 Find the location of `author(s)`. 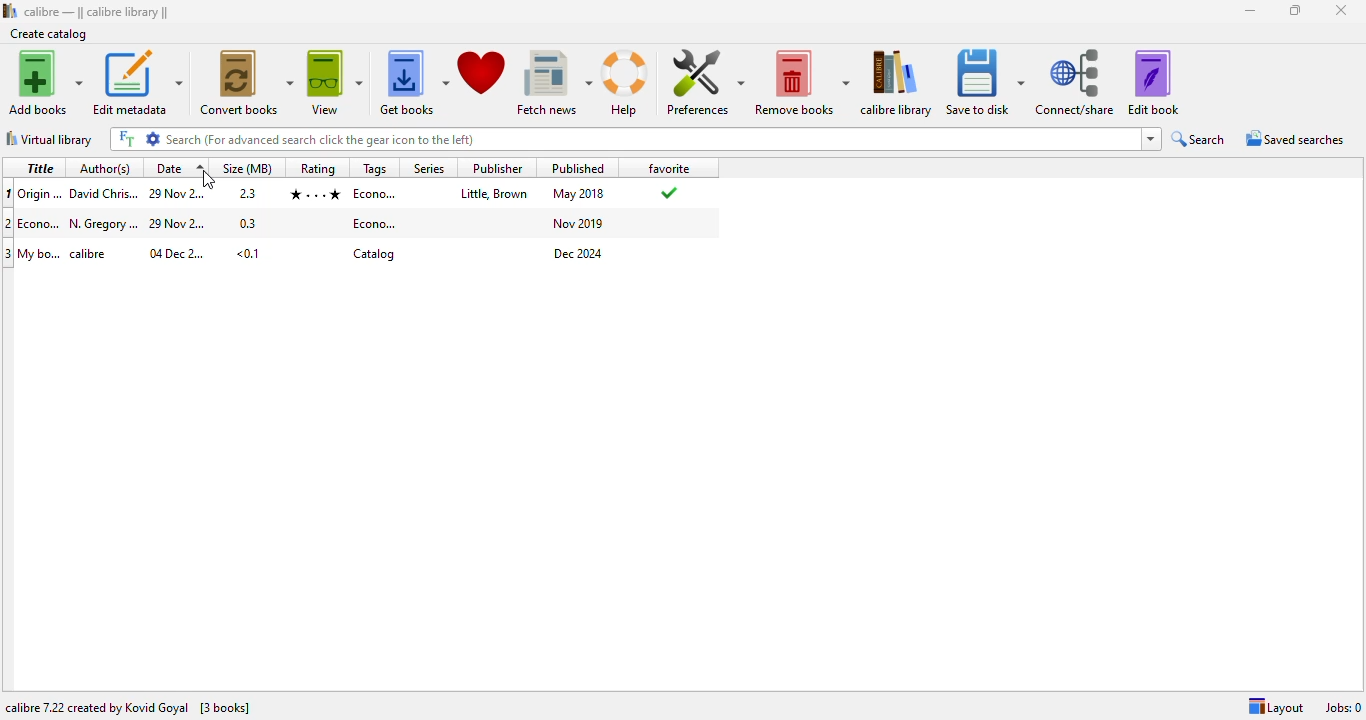

author(s) is located at coordinates (108, 168).